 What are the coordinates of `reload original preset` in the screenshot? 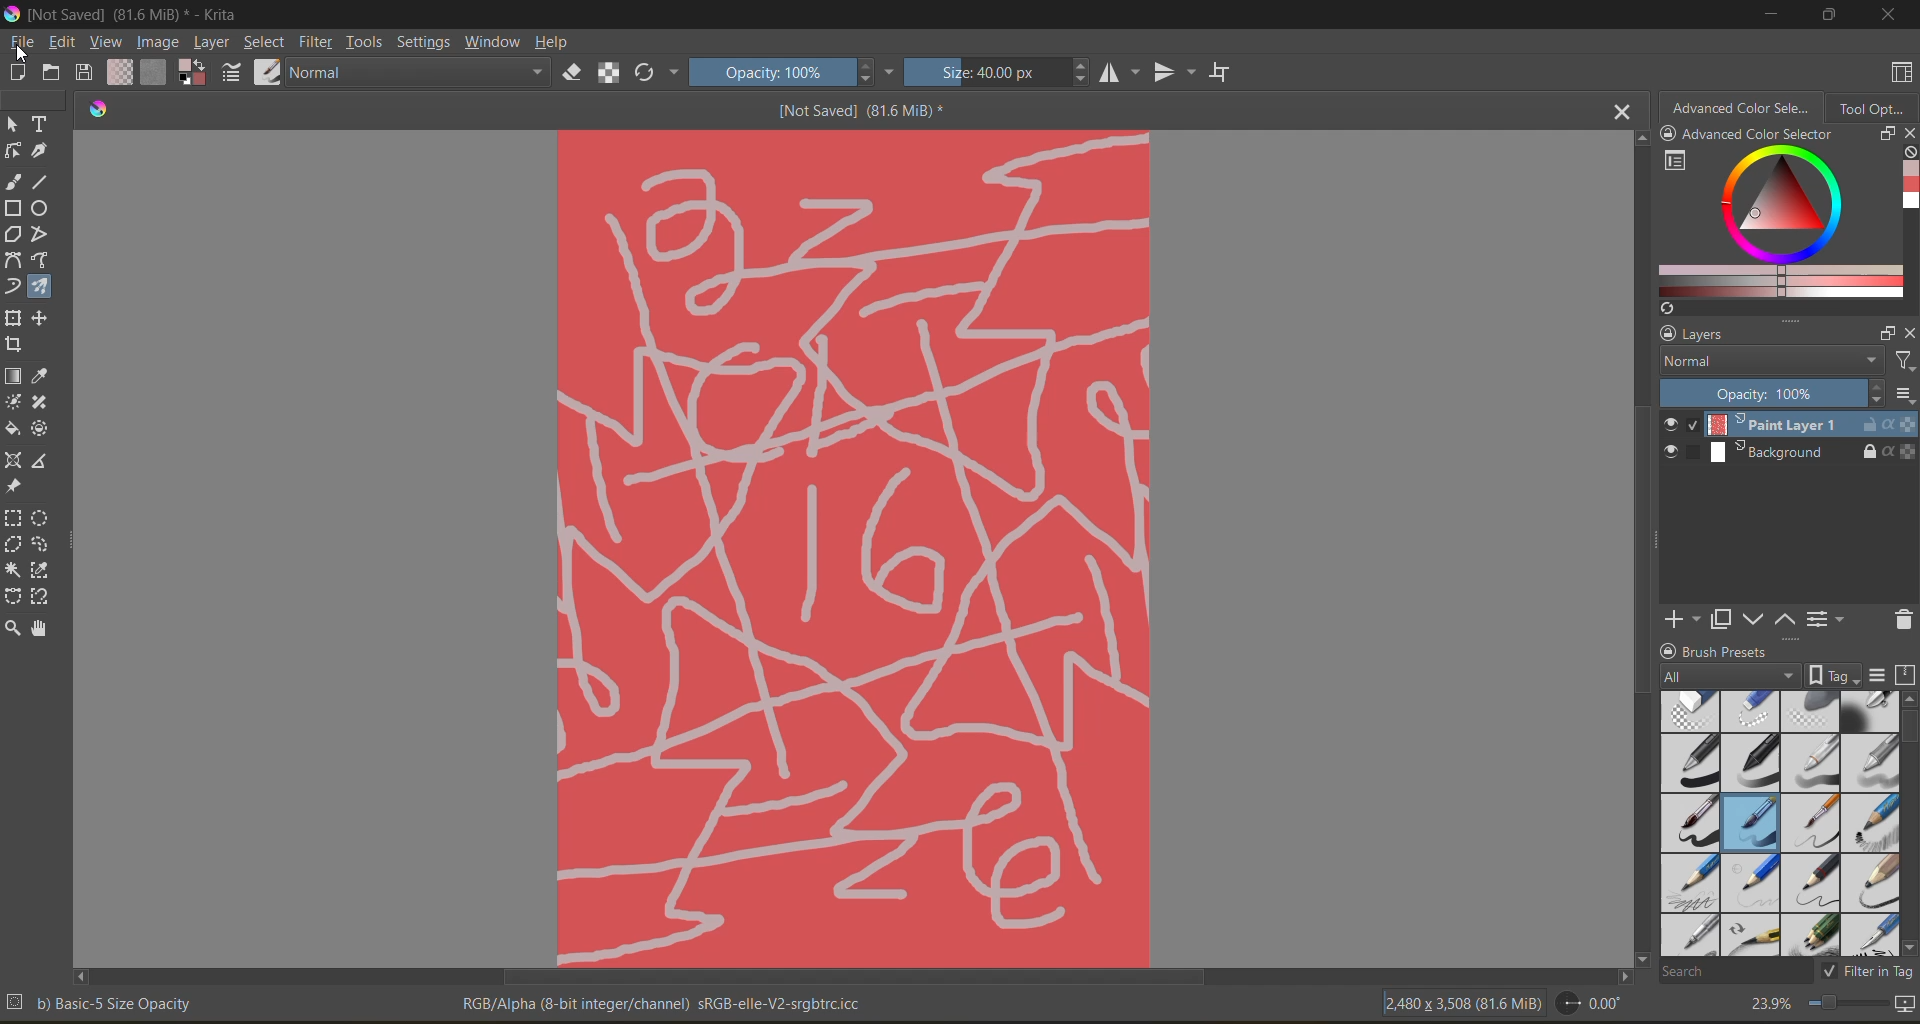 It's located at (653, 72).